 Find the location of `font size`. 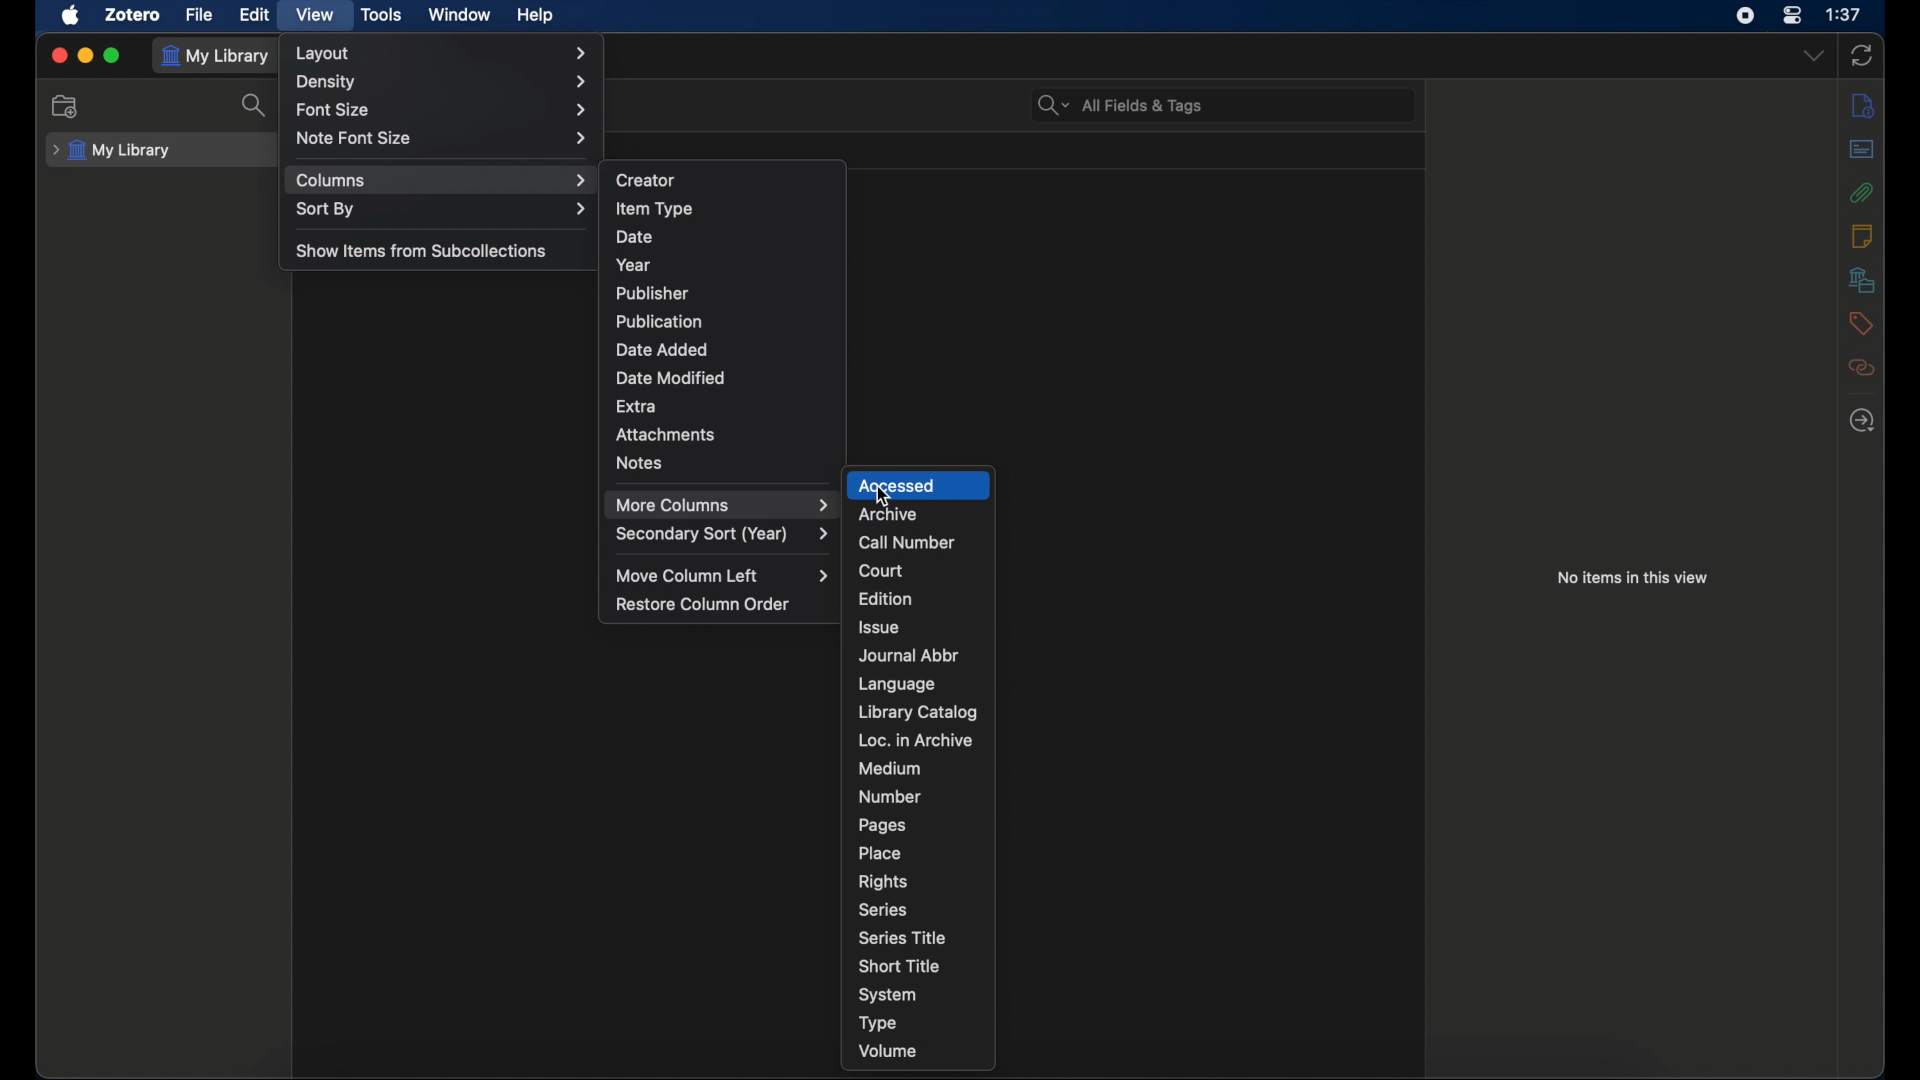

font size is located at coordinates (443, 109).